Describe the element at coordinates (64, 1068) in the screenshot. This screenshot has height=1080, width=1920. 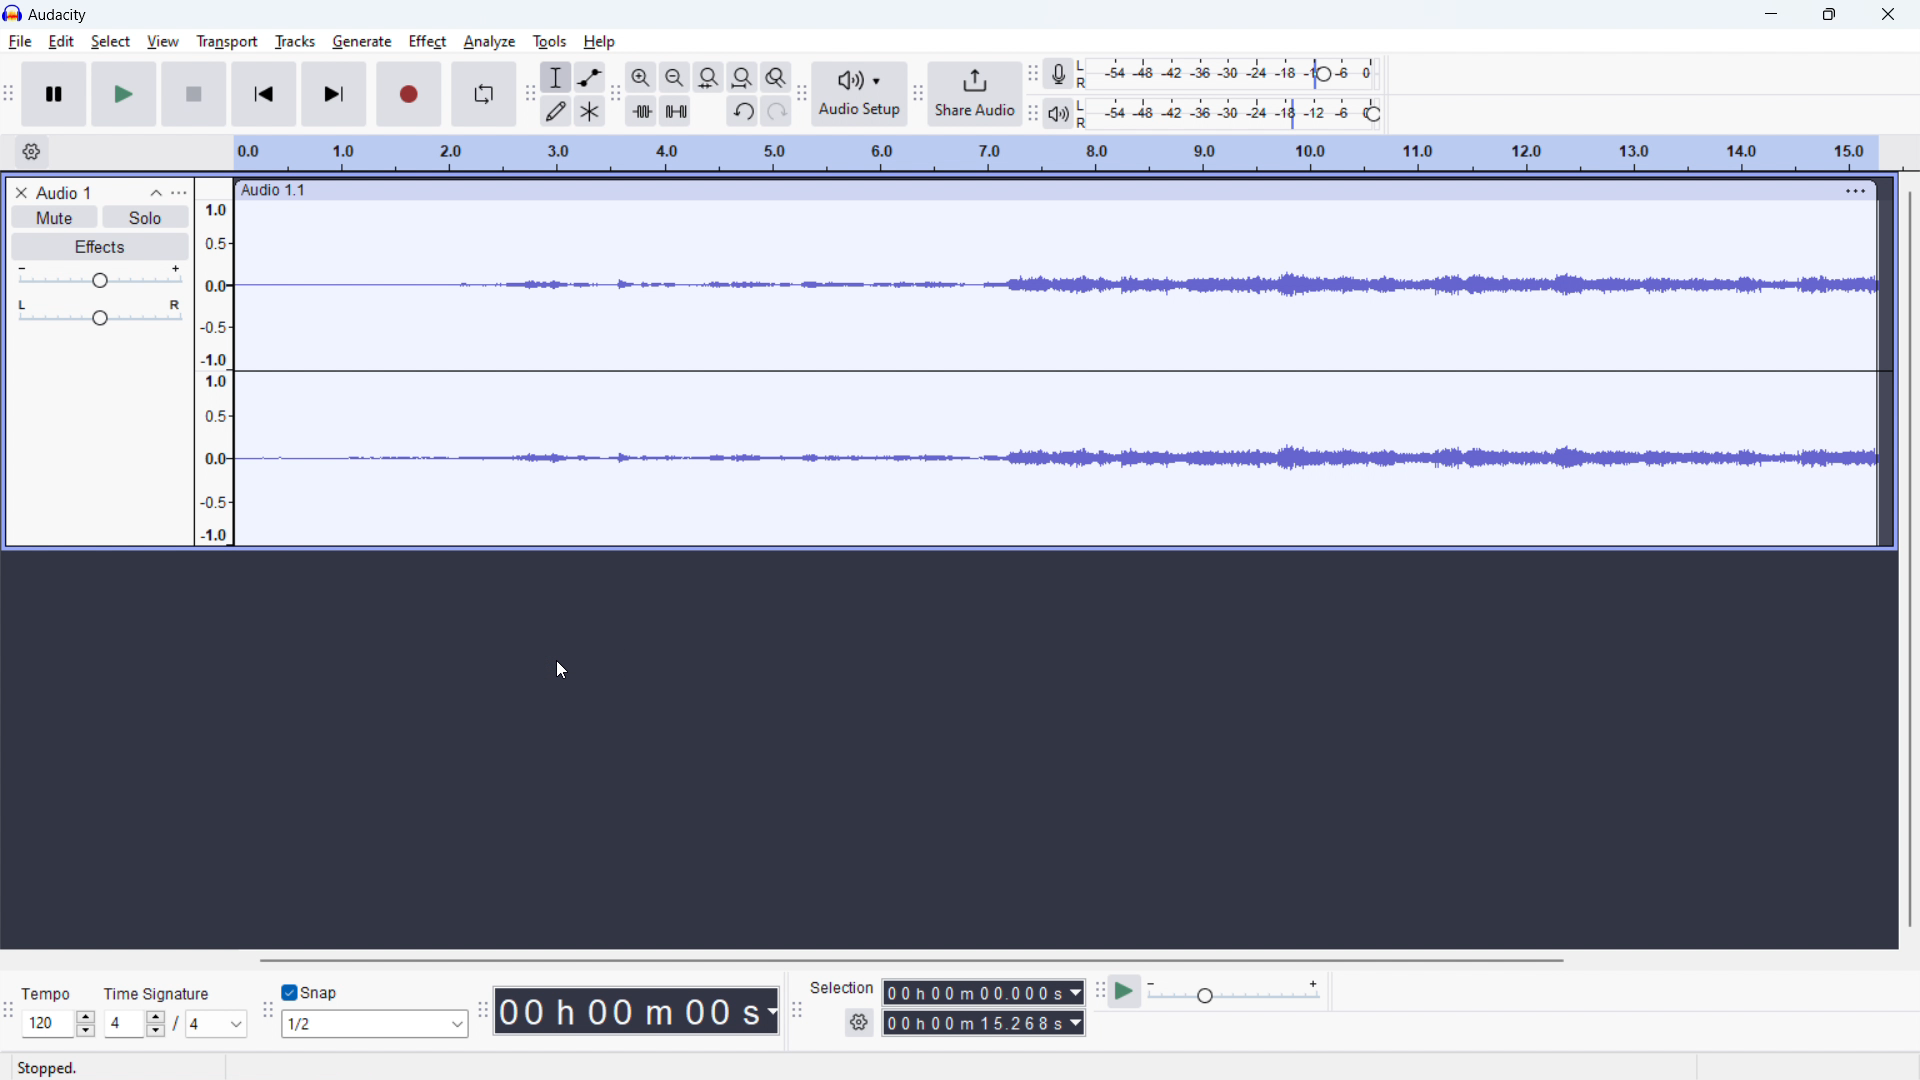
I see `Stopped` at that location.